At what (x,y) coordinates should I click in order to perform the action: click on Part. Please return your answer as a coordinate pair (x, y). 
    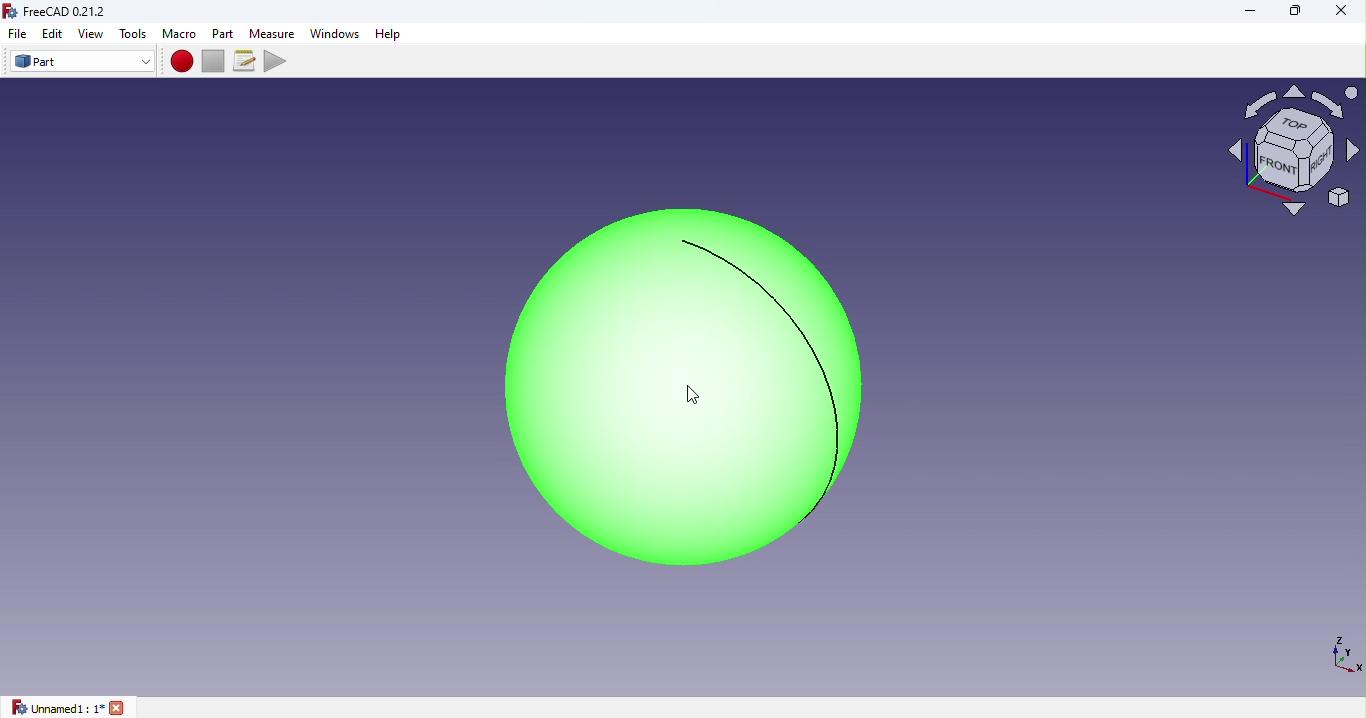
    Looking at the image, I should click on (82, 62).